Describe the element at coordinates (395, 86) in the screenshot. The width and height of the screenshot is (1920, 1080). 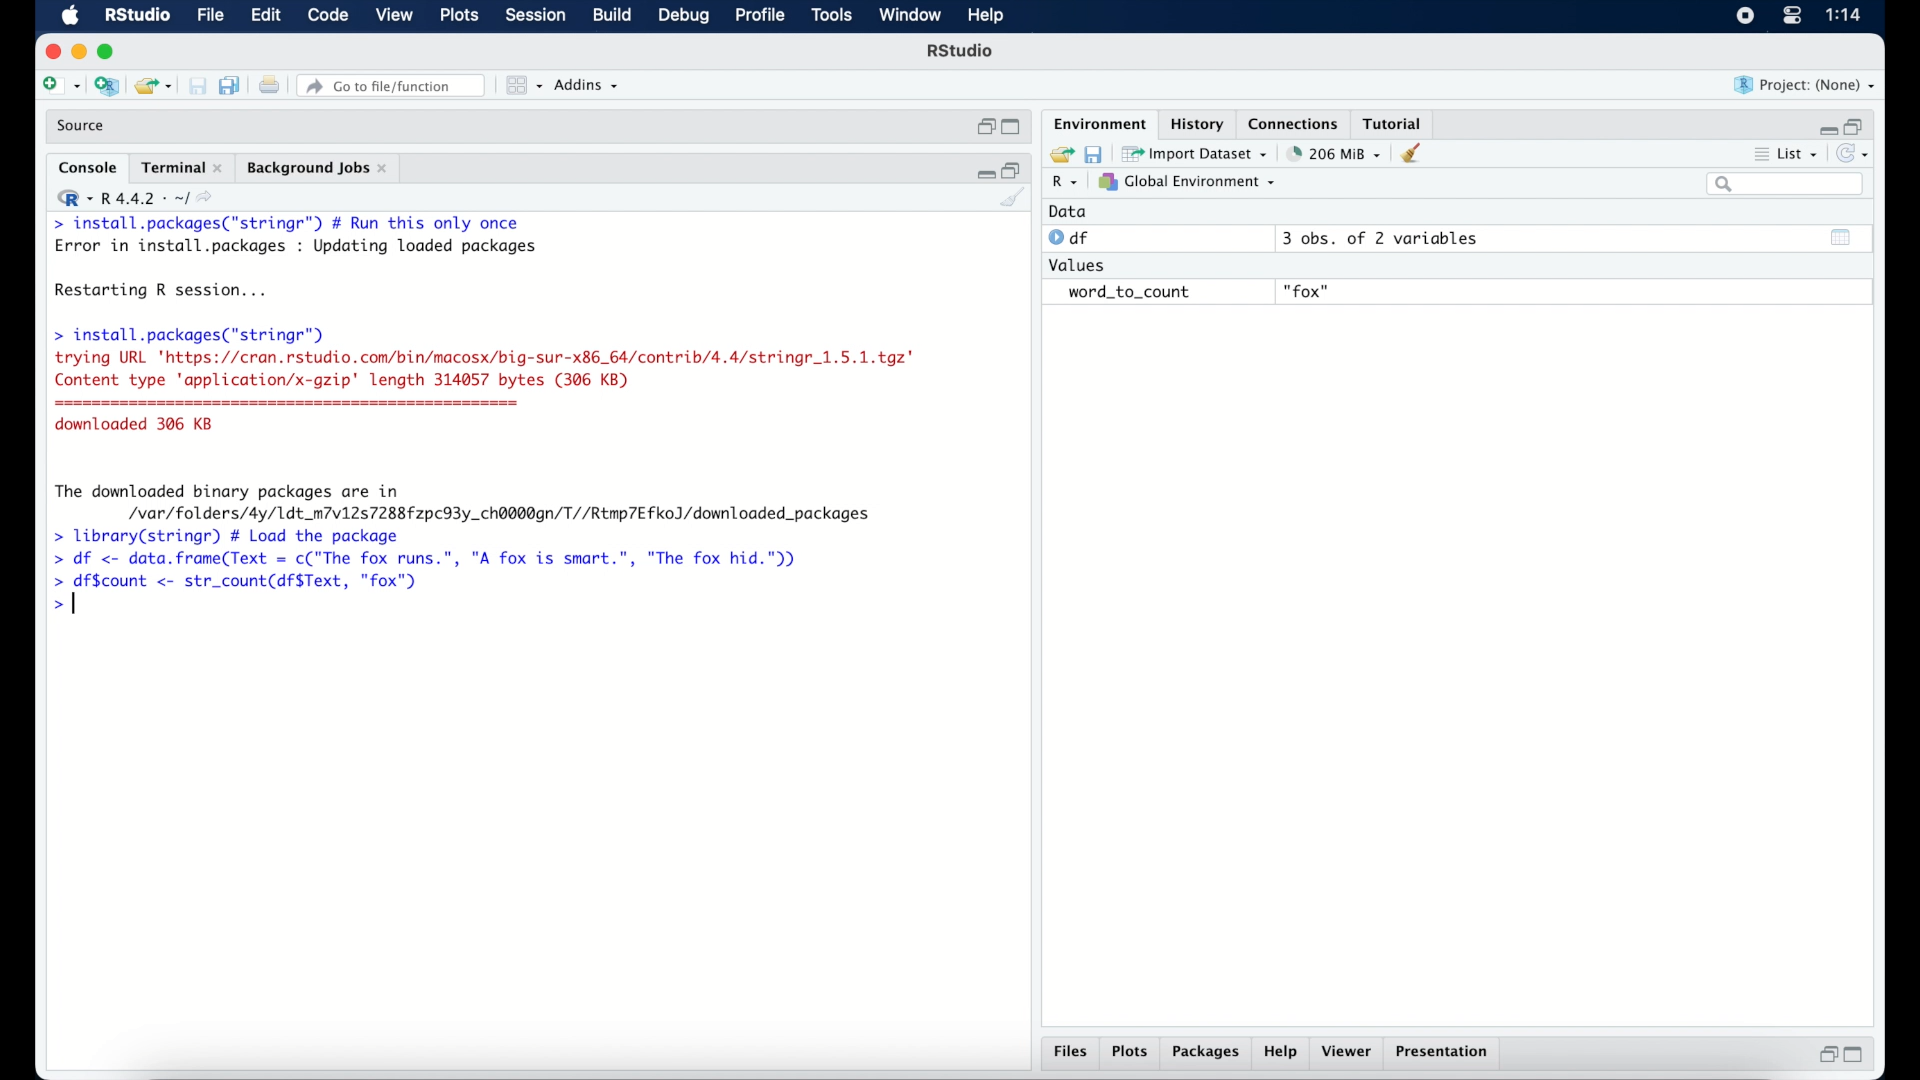
I see `go to file/function` at that location.